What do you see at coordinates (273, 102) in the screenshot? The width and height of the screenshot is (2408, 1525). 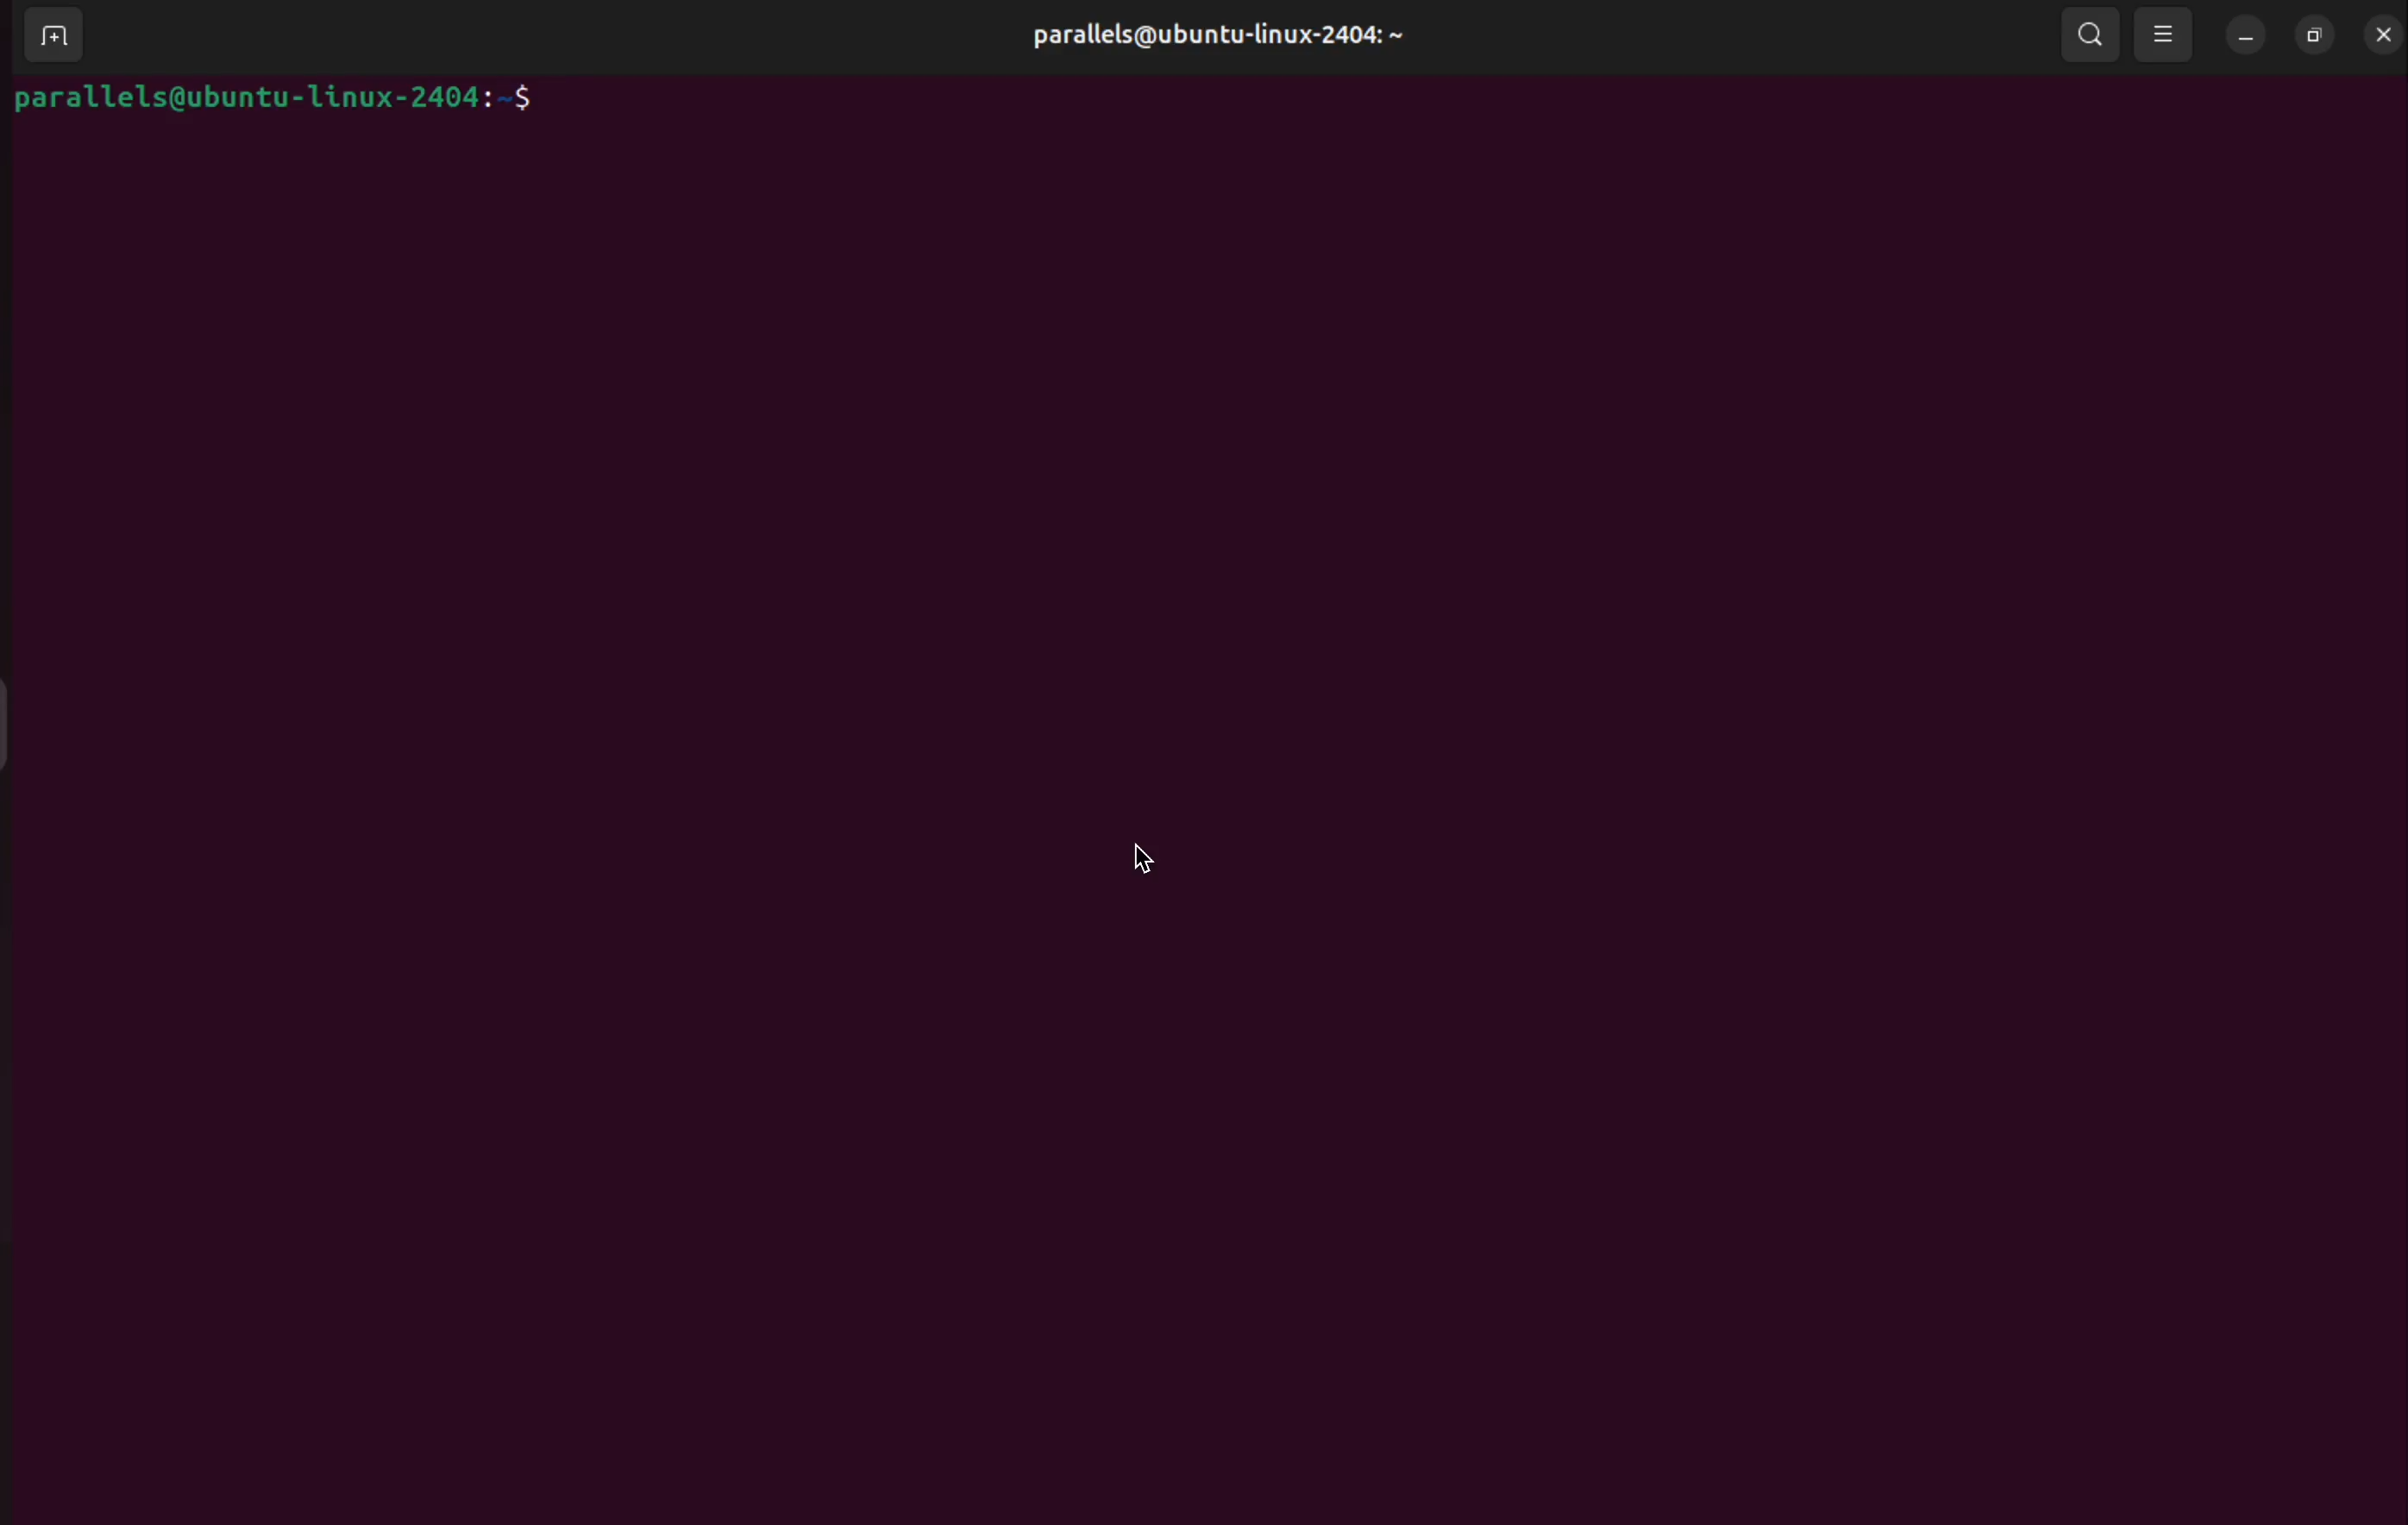 I see `bash prompt` at bounding box center [273, 102].